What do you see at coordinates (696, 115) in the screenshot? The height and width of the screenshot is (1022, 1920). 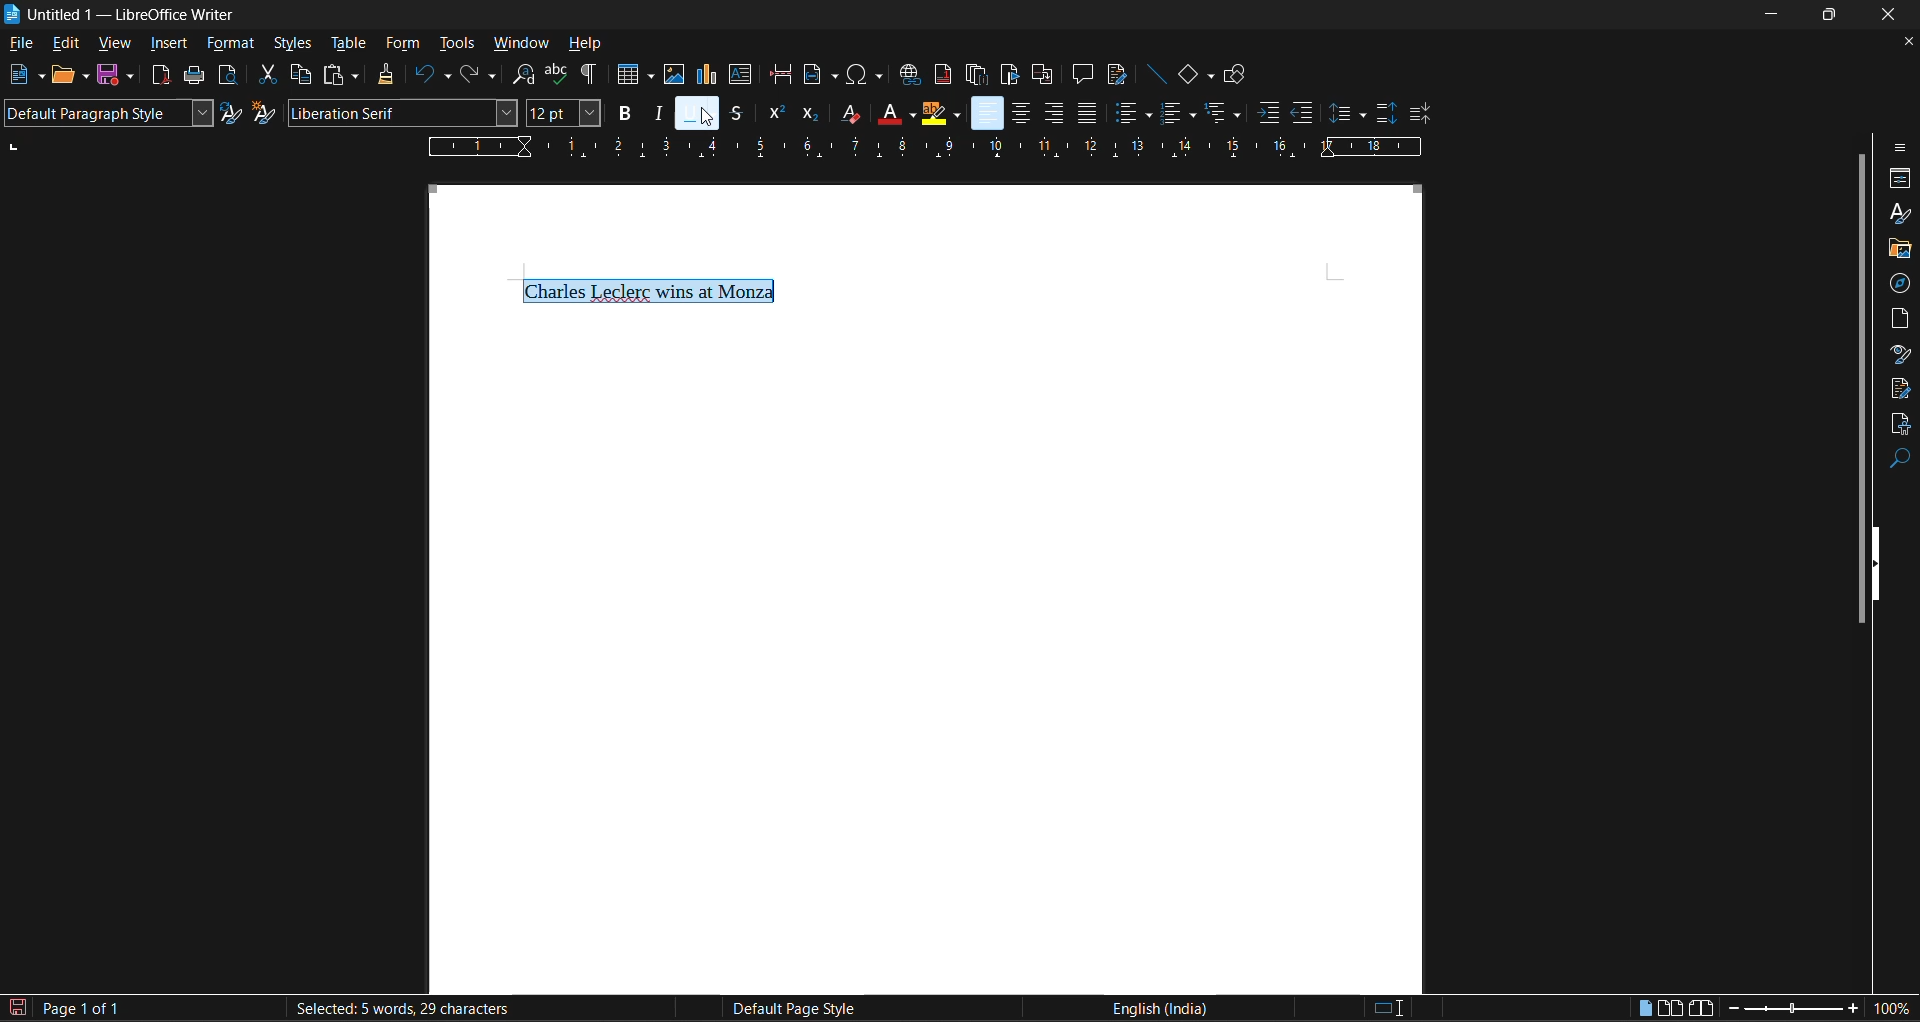 I see `underline` at bounding box center [696, 115].